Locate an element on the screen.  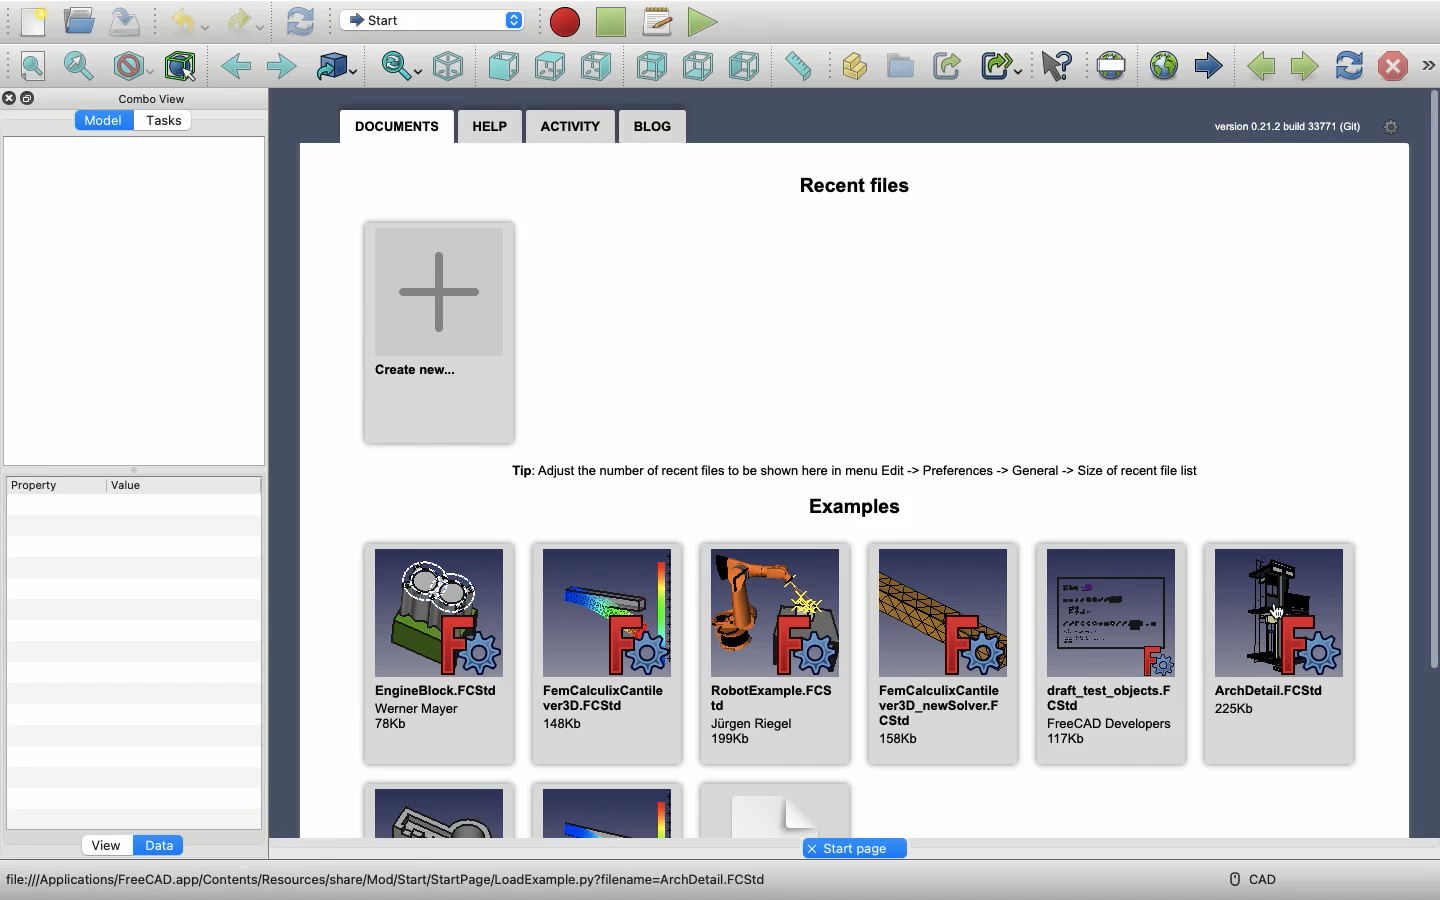
Previous page is located at coordinates (1259, 67).